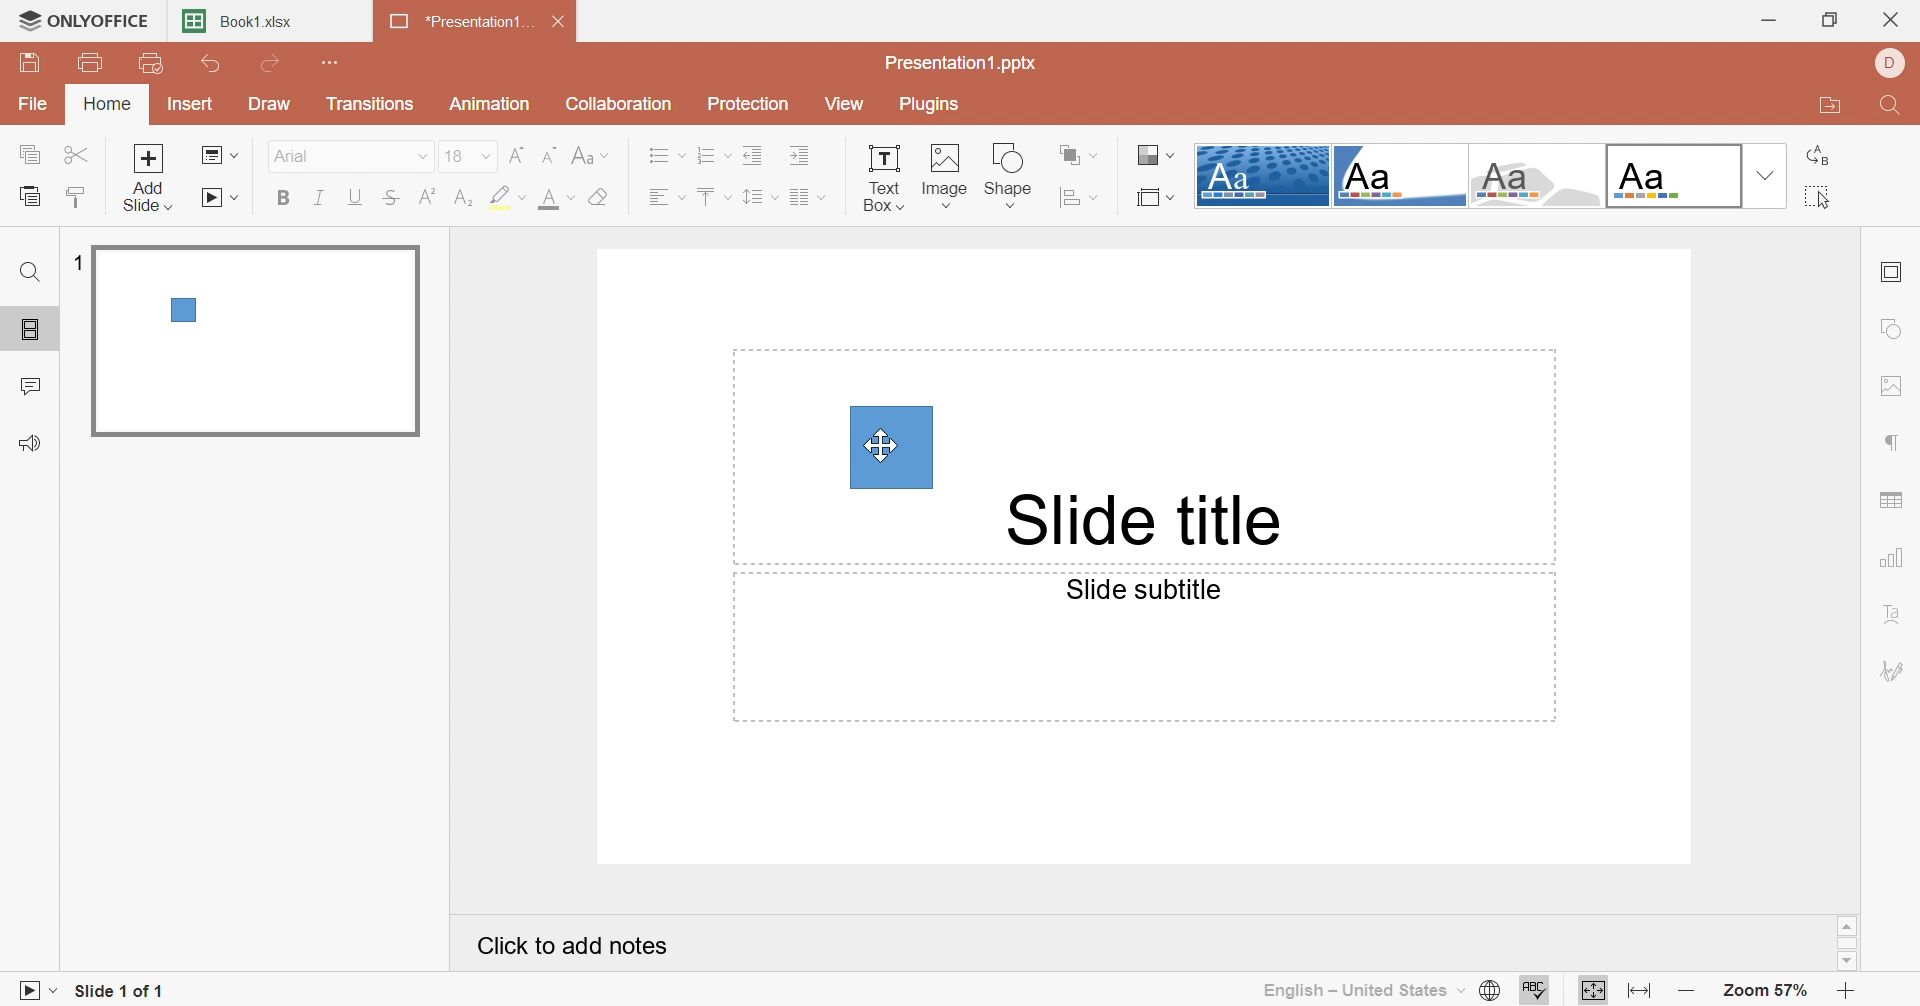 The width and height of the screenshot is (1920, 1006). Describe the element at coordinates (33, 443) in the screenshot. I see `Feedback & Support` at that location.